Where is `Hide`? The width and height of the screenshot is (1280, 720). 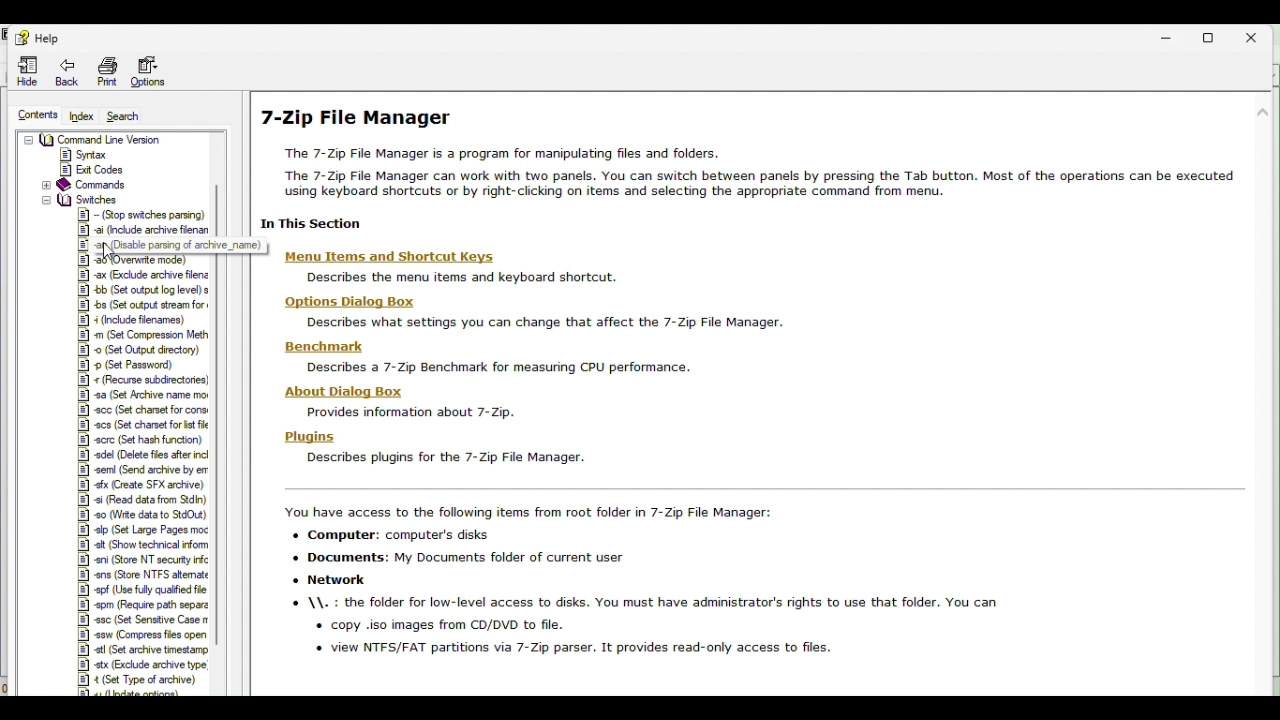 Hide is located at coordinates (20, 71).